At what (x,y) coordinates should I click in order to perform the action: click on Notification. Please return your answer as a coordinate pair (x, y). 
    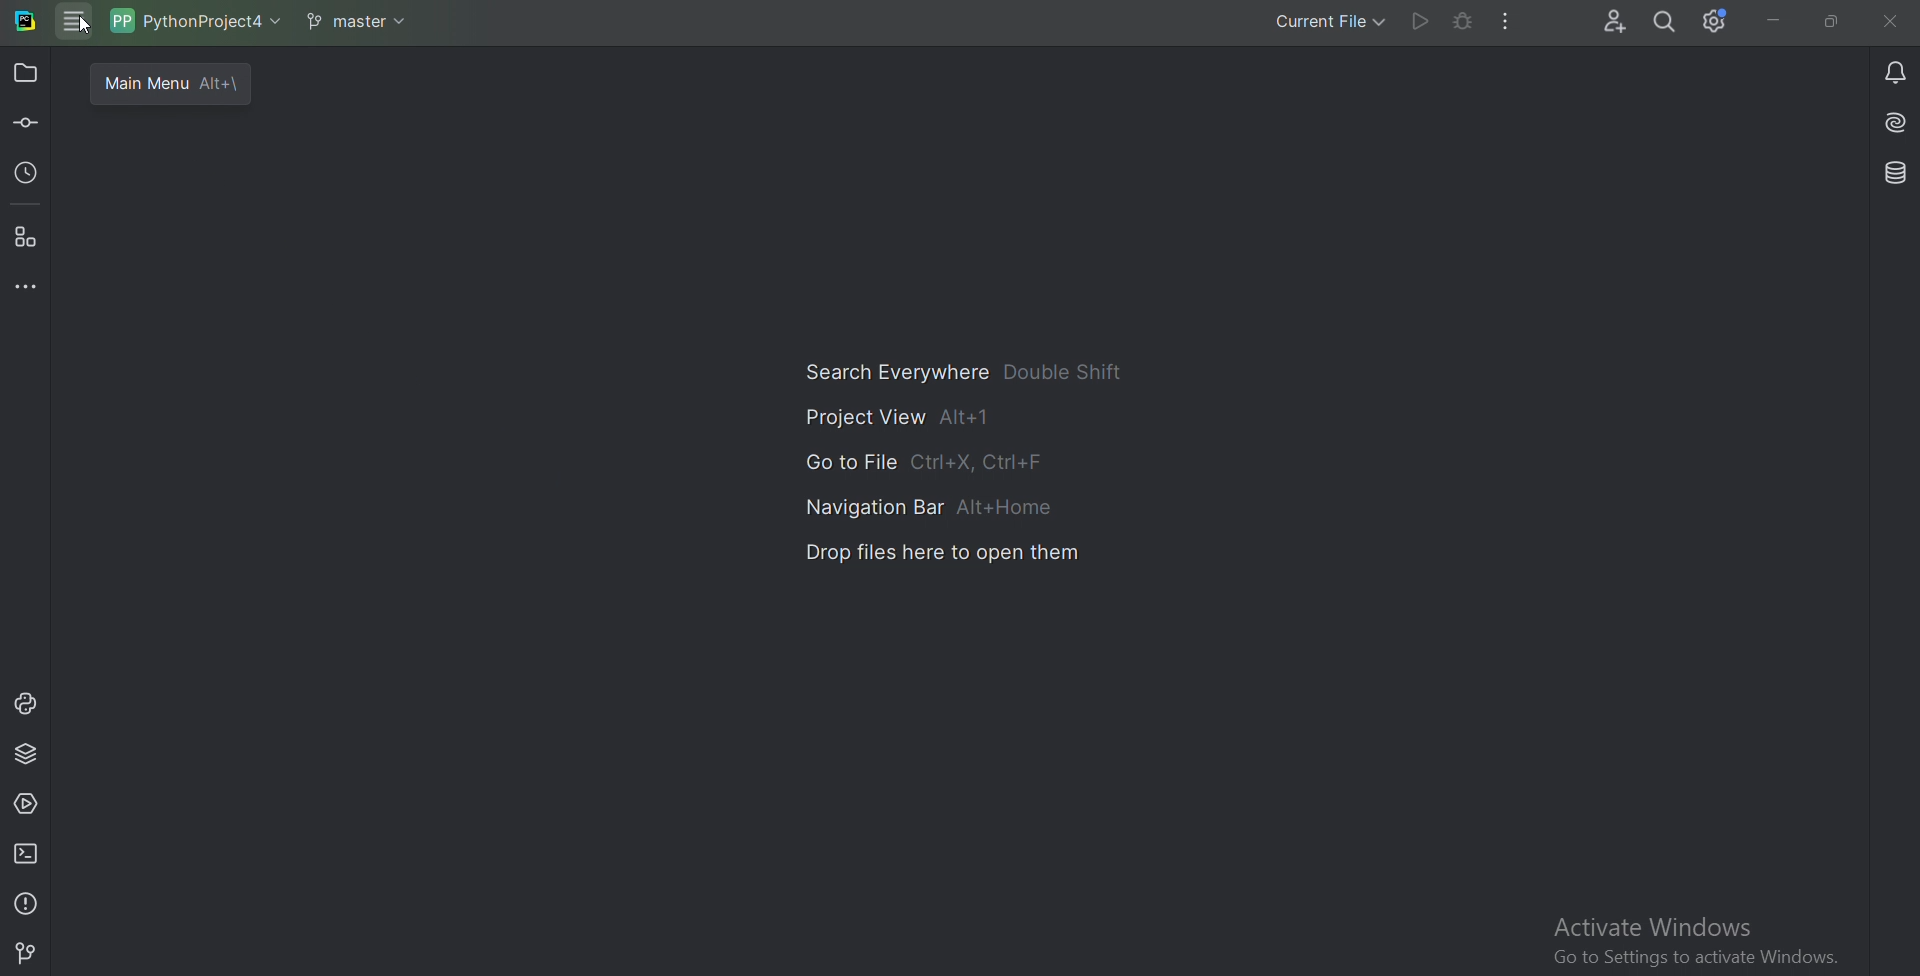
    Looking at the image, I should click on (1892, 71).